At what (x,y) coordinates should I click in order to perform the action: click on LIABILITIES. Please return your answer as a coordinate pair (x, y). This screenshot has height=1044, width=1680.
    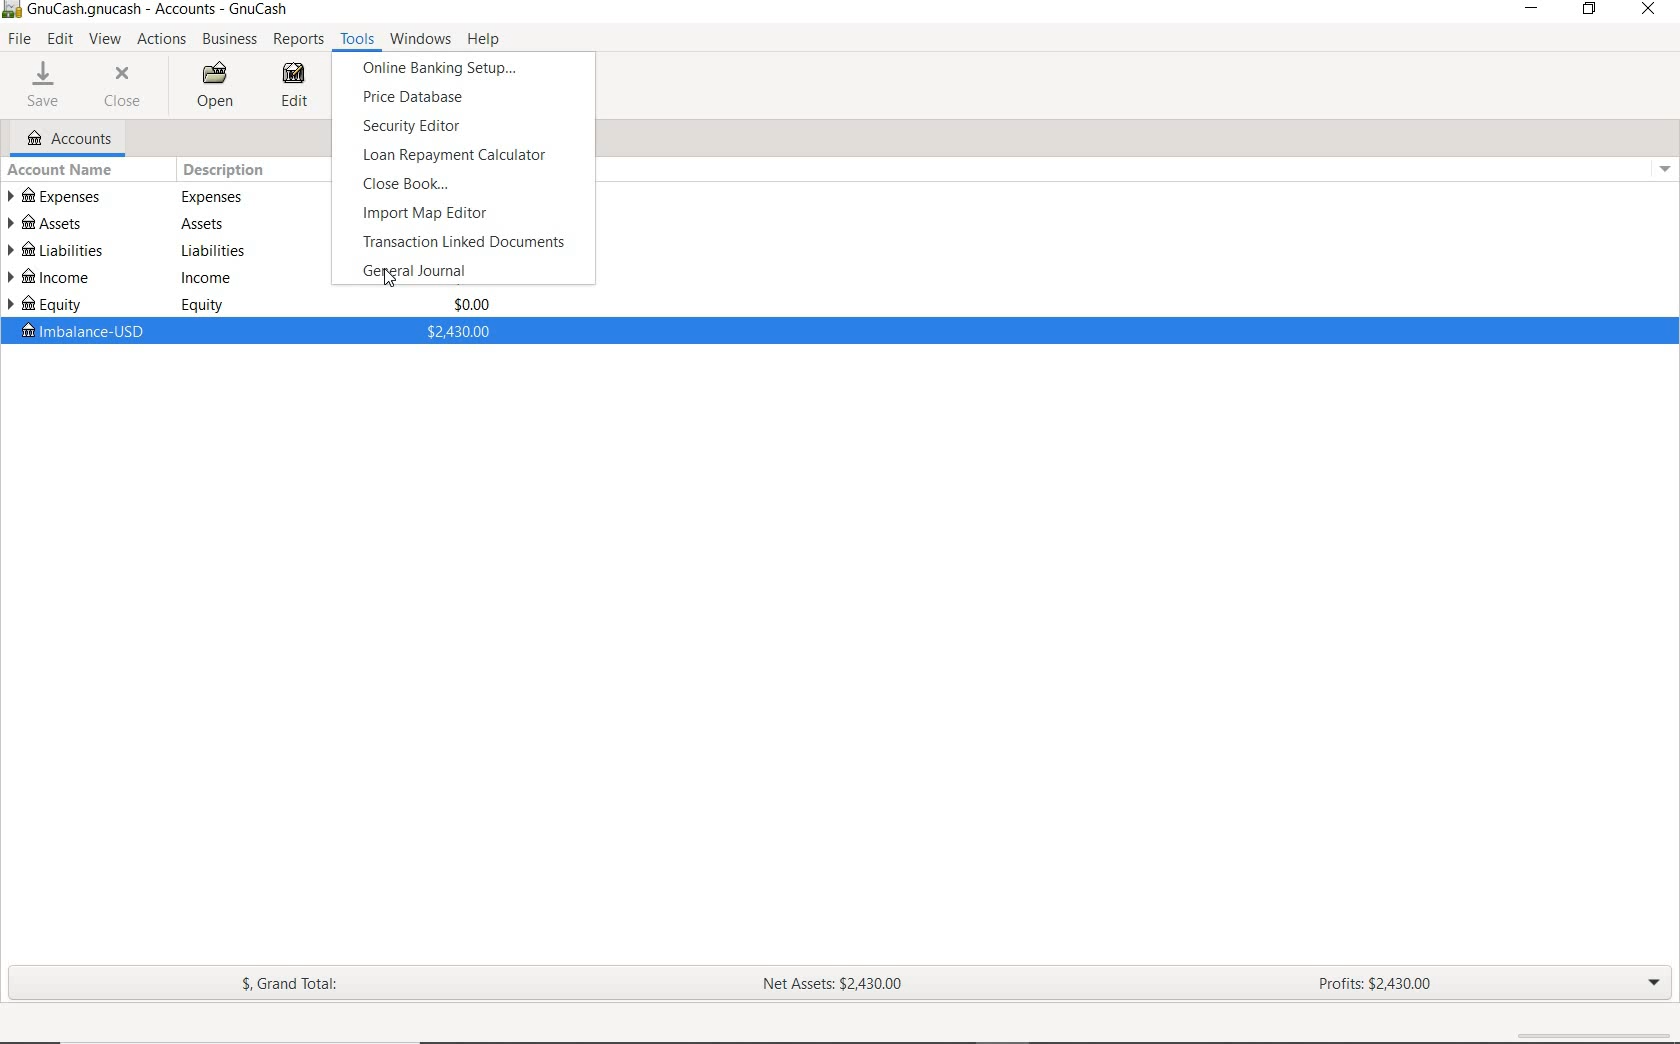
    Looking at the image, I should click on (56, 250).